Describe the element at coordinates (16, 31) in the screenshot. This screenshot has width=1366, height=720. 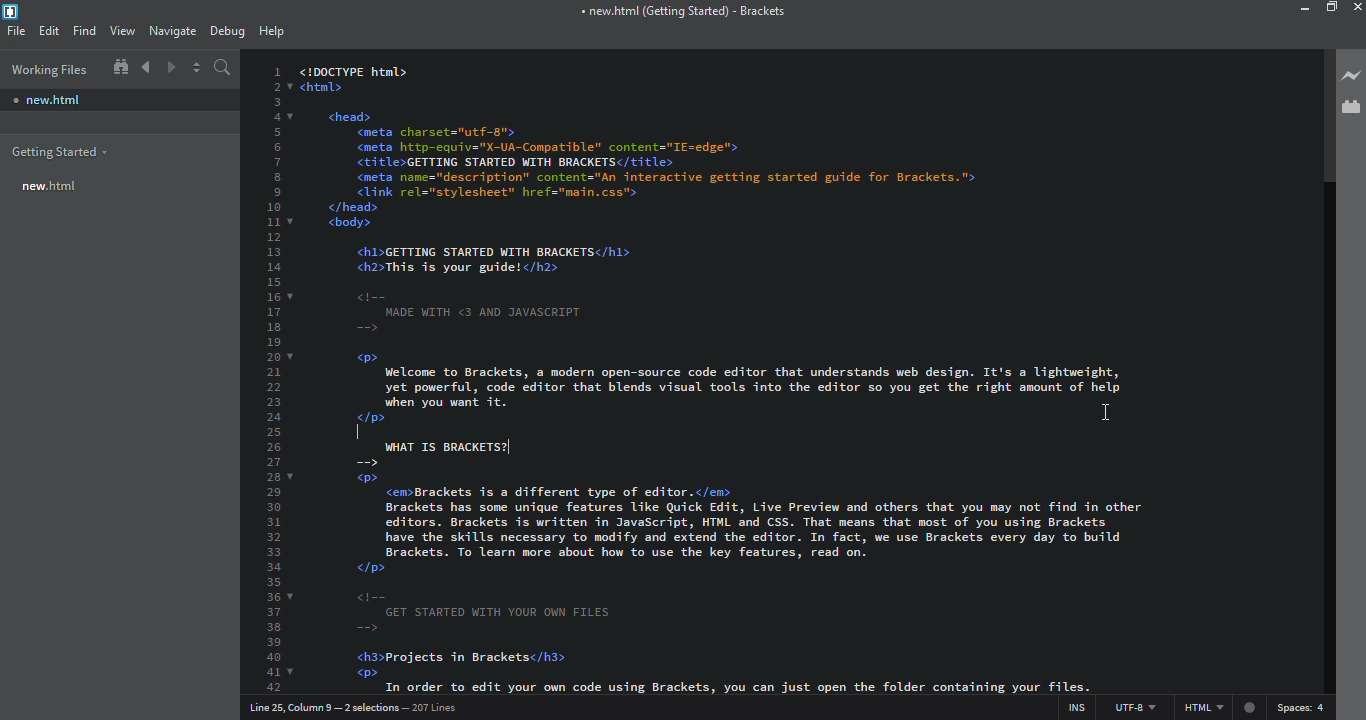
I see `file` at that location.